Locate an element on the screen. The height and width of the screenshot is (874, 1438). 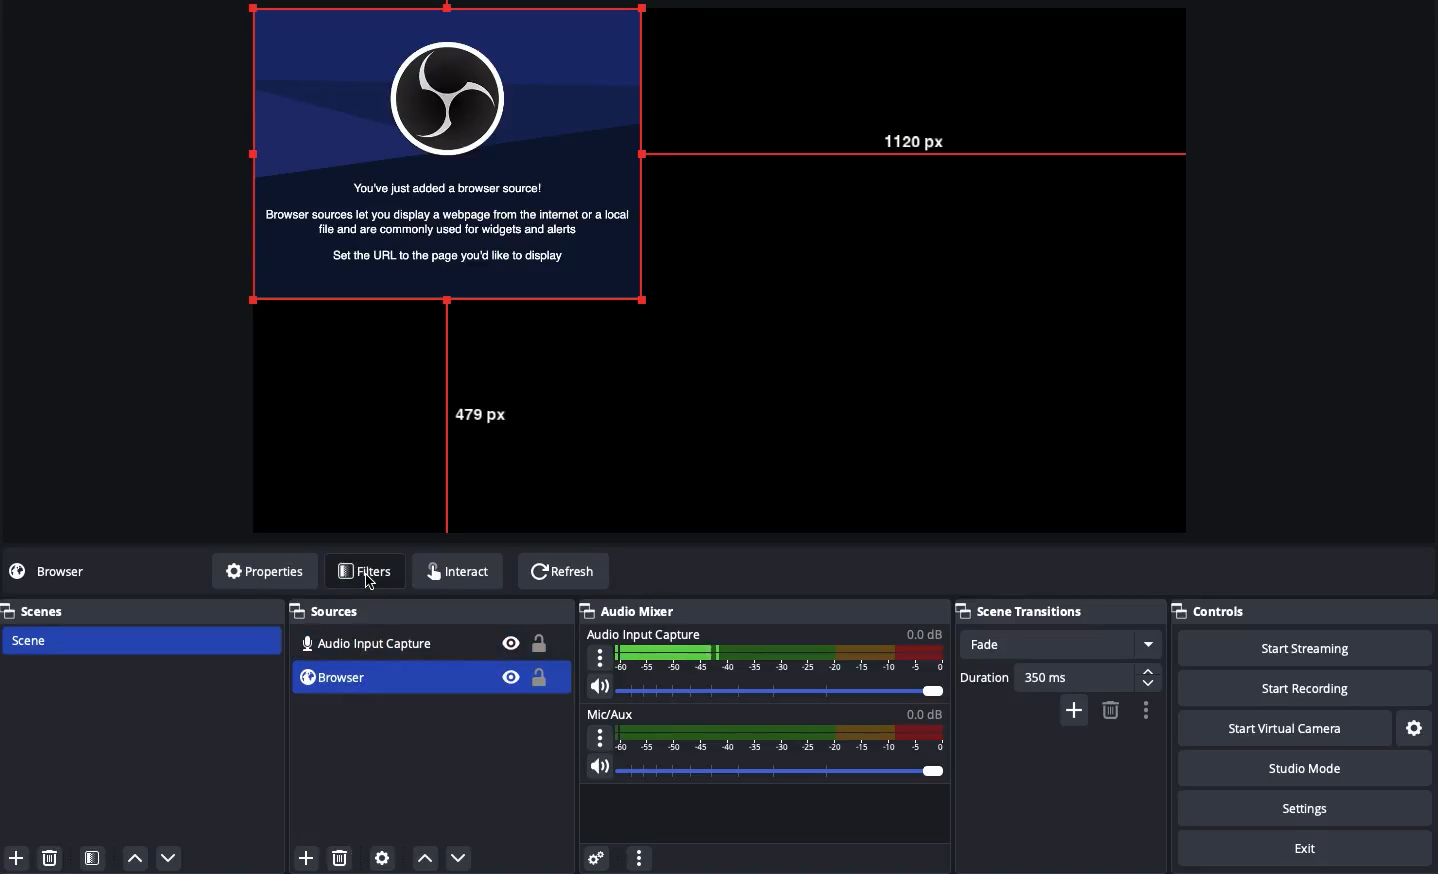
Selected is located at coordinates (339, 676).